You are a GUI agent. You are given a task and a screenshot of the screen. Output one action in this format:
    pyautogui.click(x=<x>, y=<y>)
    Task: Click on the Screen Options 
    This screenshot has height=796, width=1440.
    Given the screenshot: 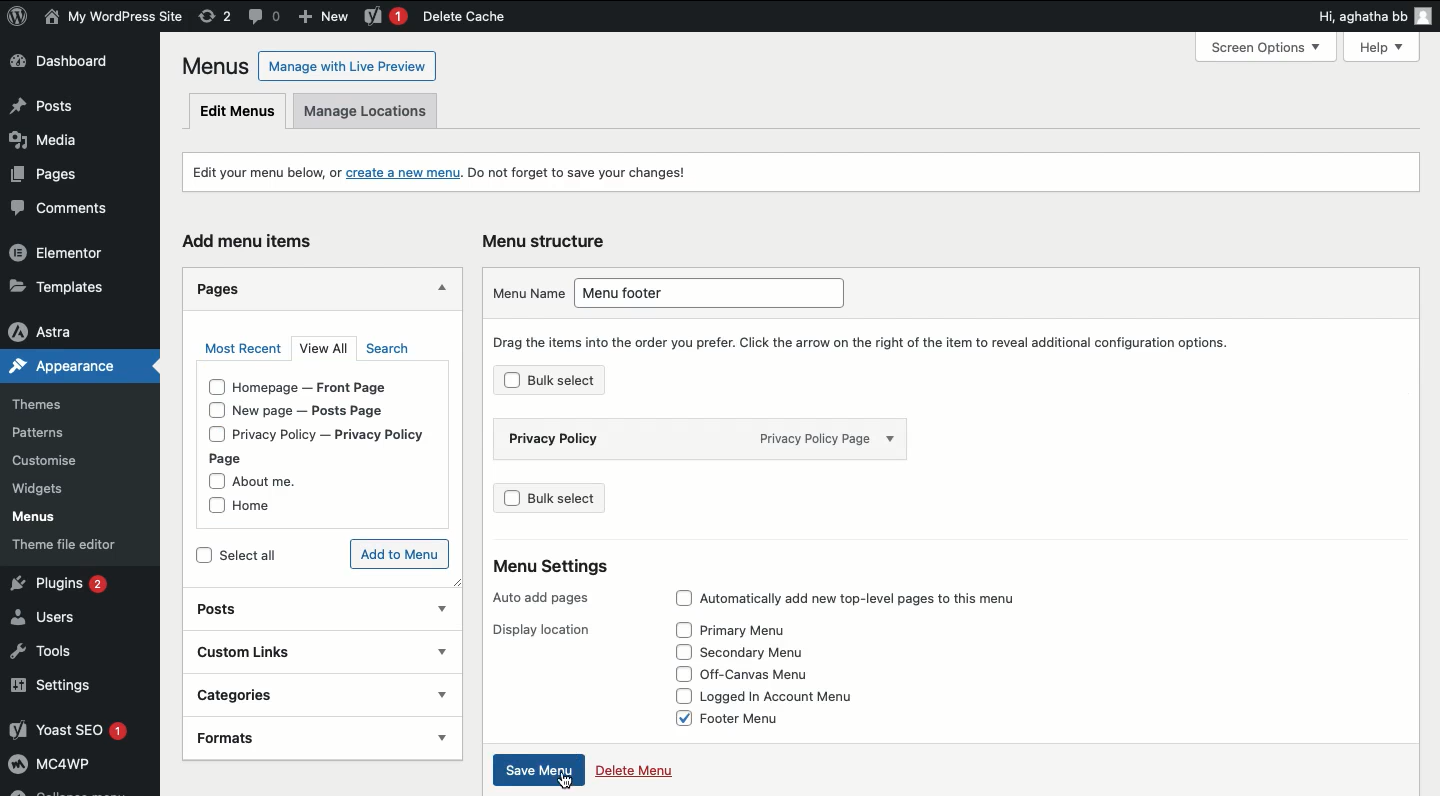 What is the action you would take?
    pyautogui.click(x=1274, y=47)
    